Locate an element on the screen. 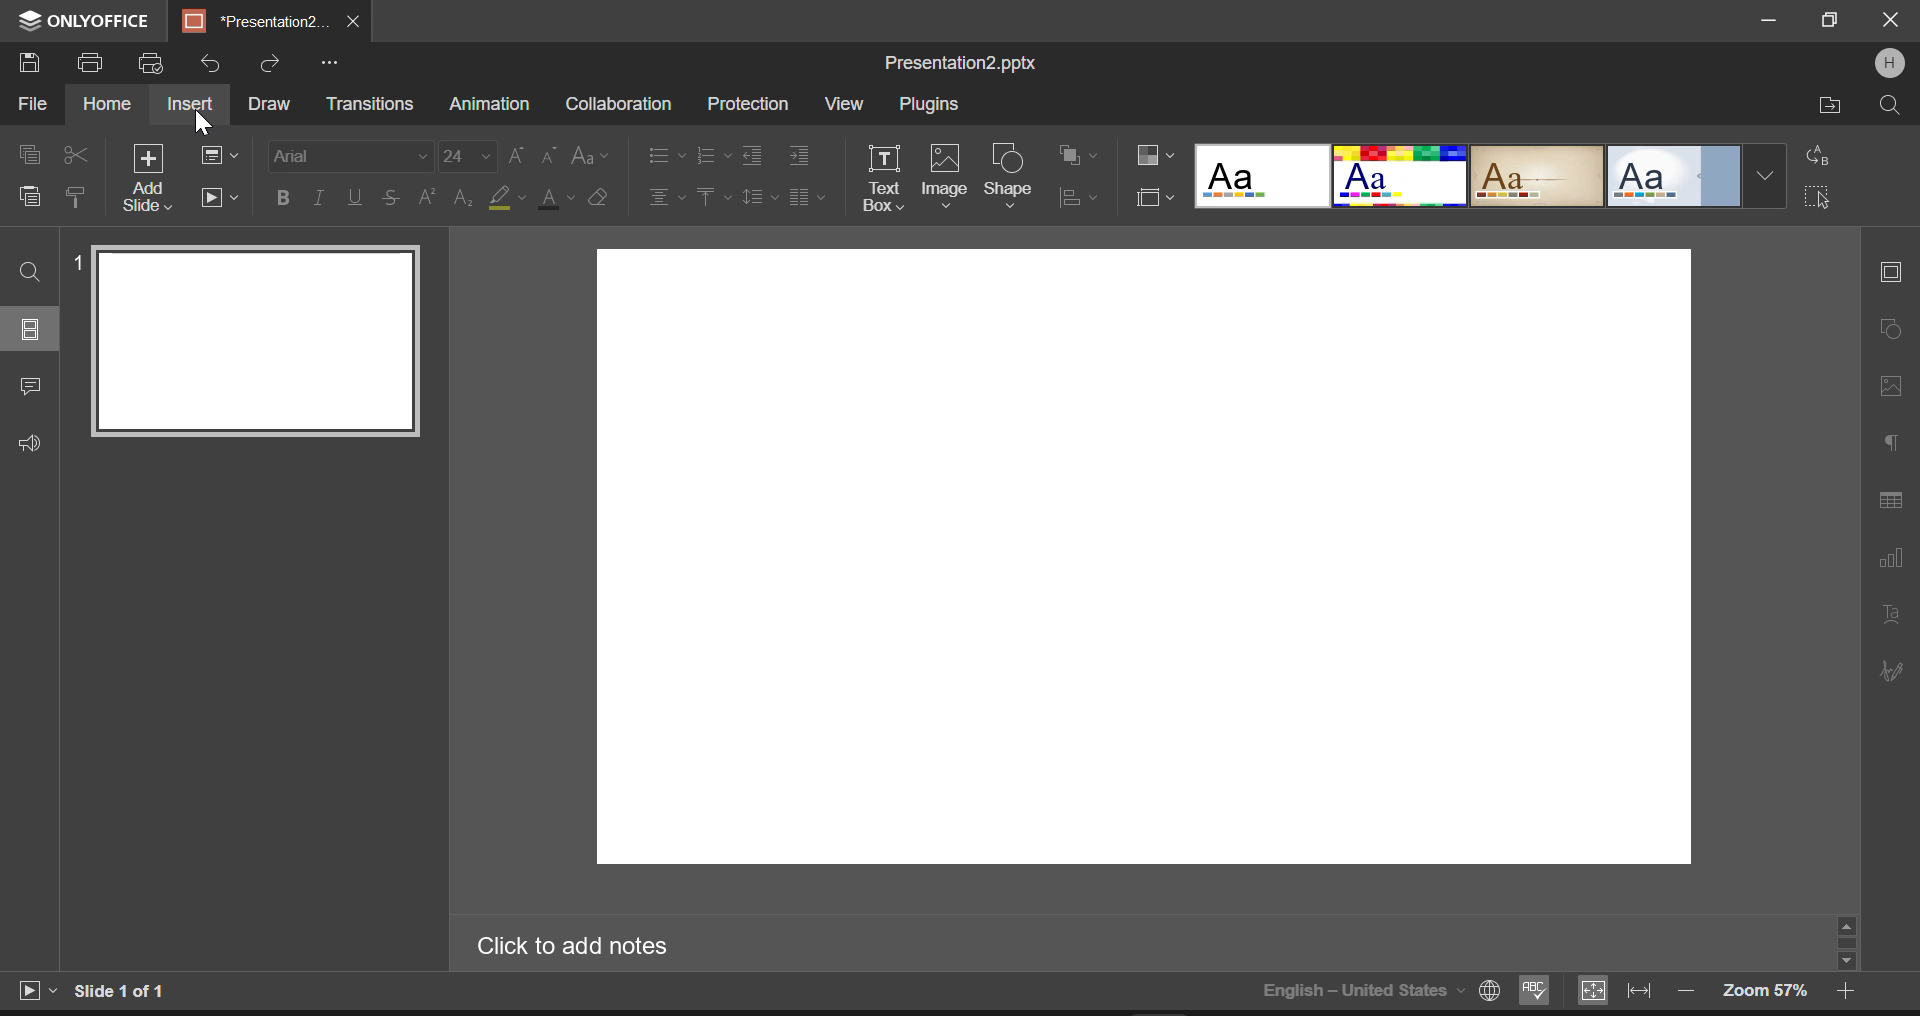 The image size is (1920, 1016). Close Tab is located at coordinates (355, 22).